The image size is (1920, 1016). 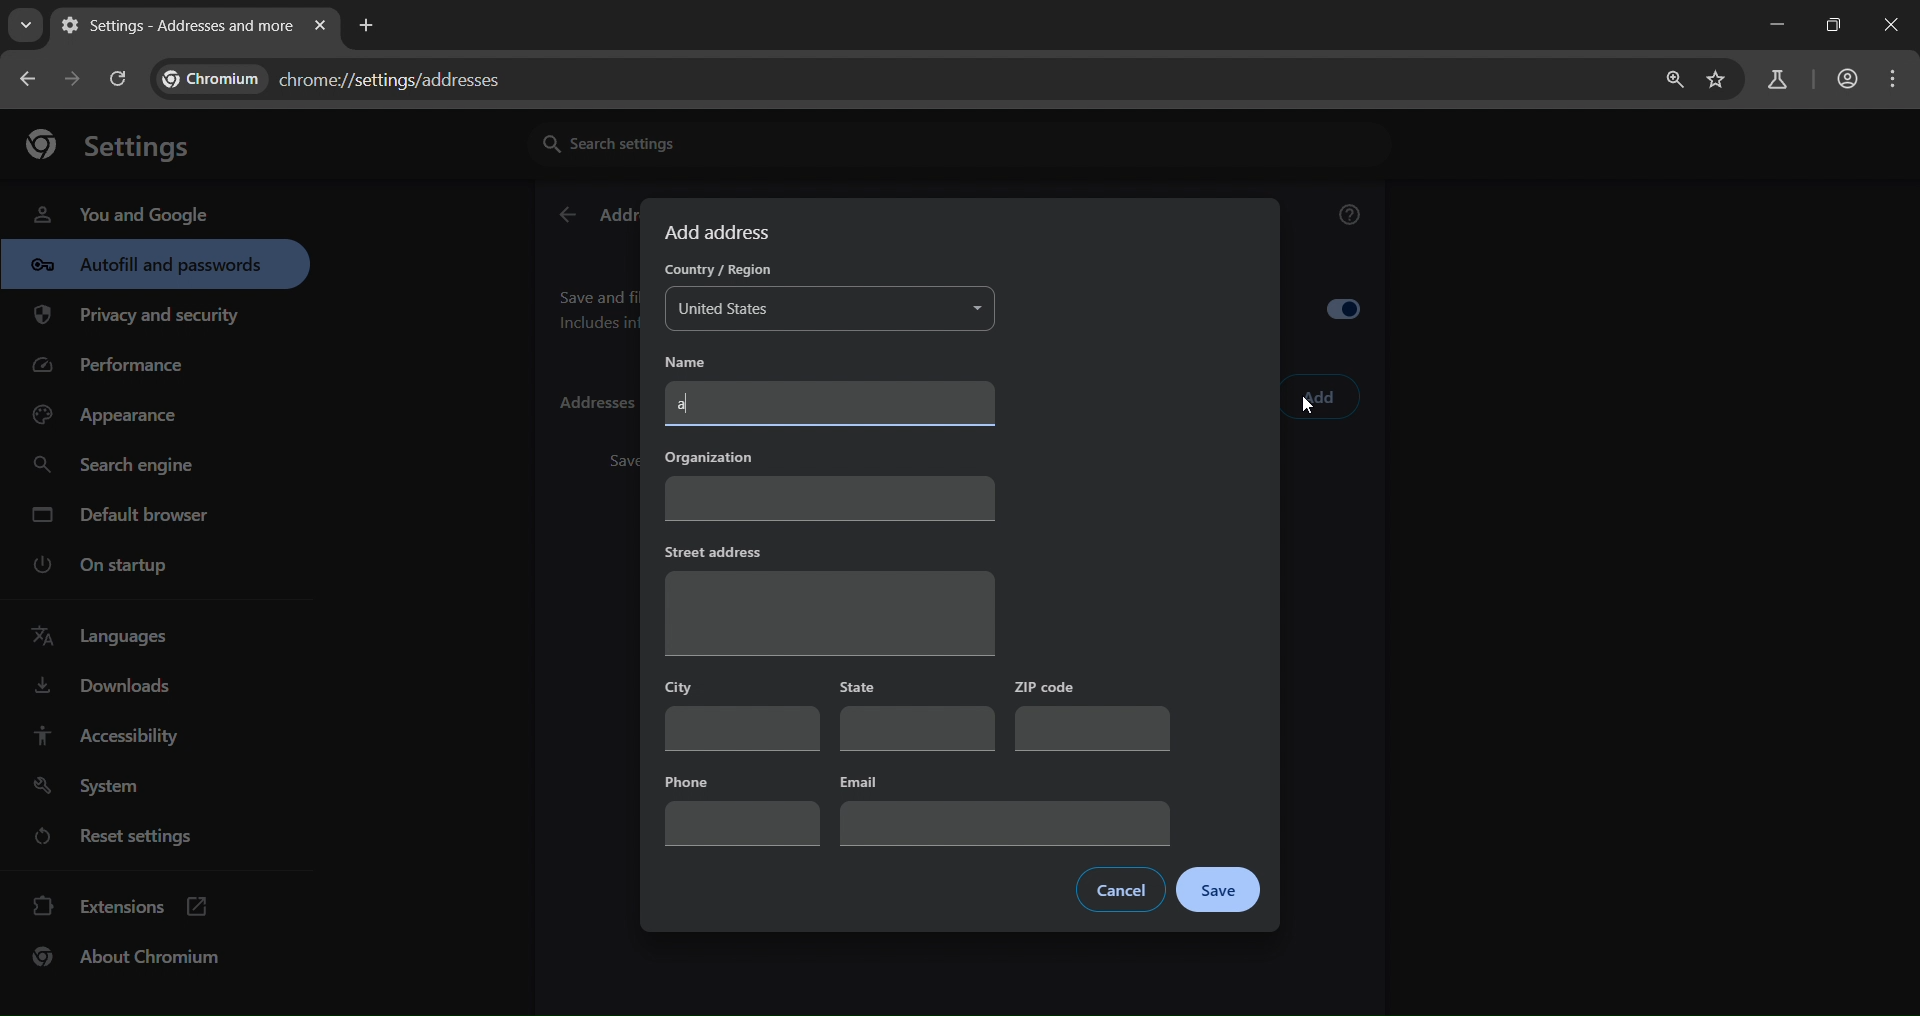 What do you see at coordinates (1351, 218) in the screenshot?
I see `get help` at bounding box center [1351, 218].